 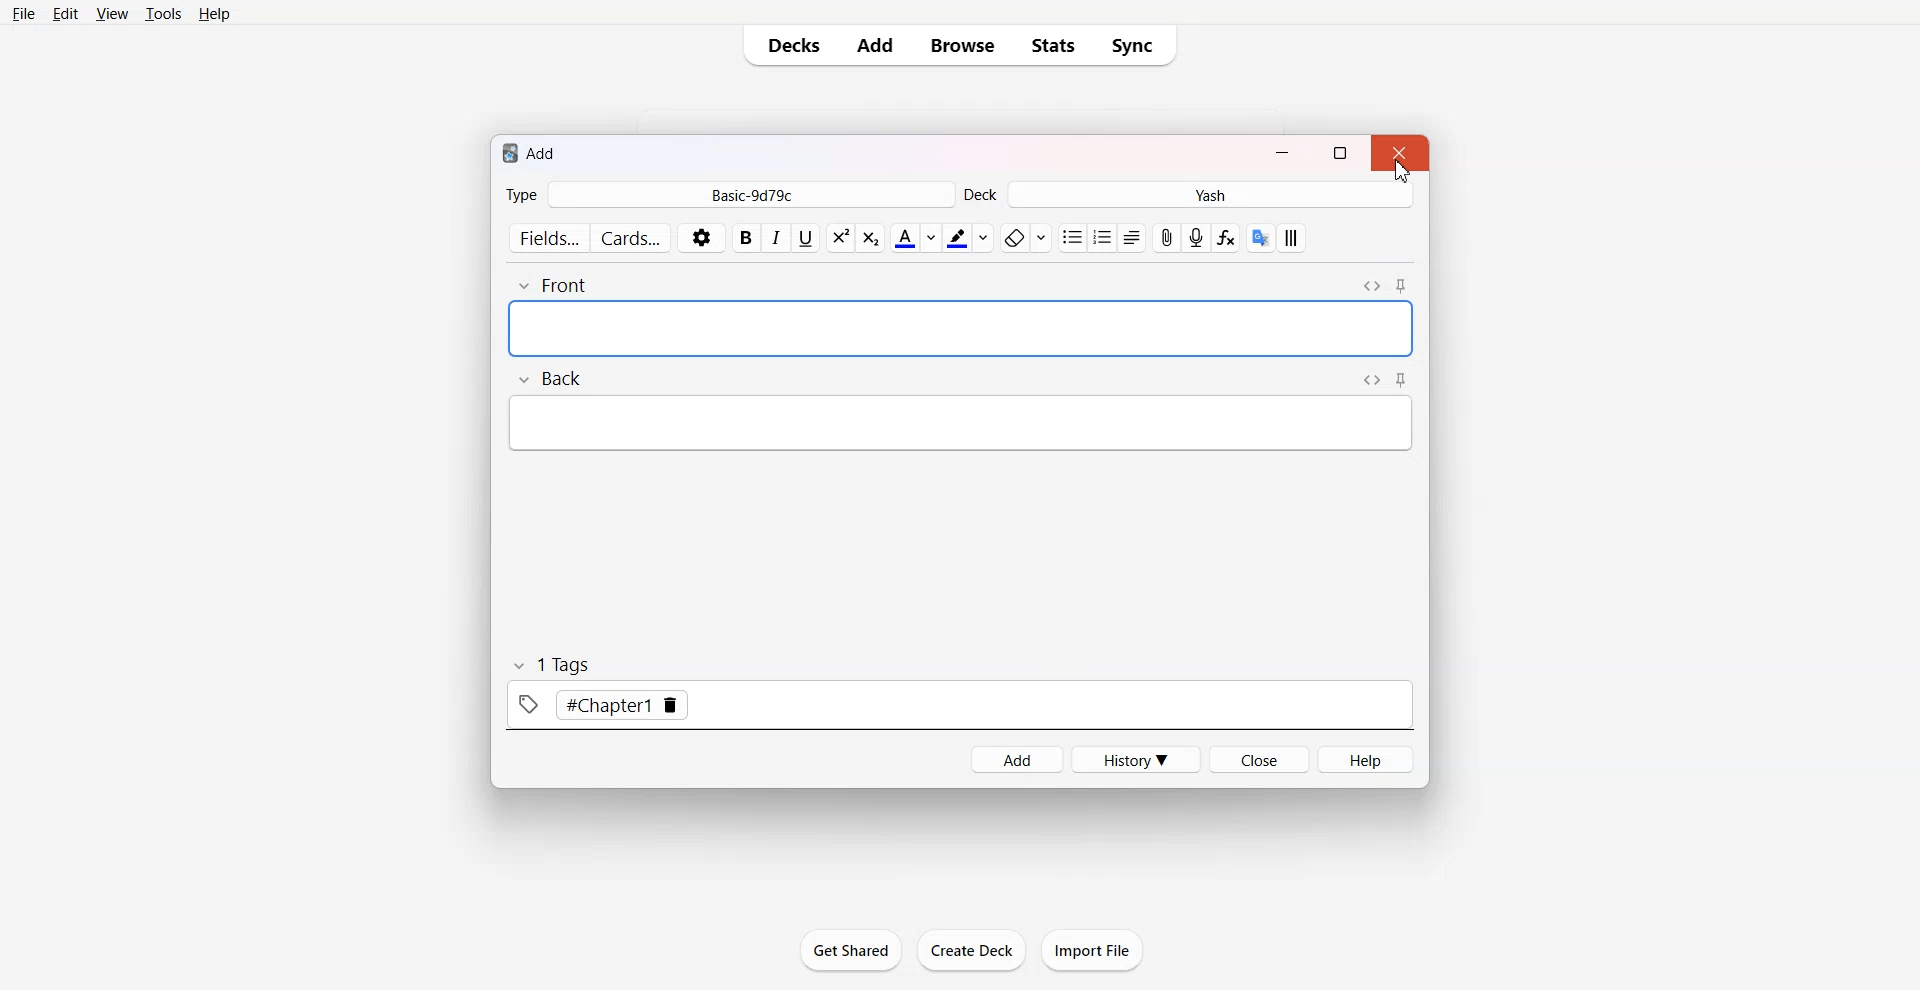 I want to click on Toggle Sticky, so click(x=1401, y=379).